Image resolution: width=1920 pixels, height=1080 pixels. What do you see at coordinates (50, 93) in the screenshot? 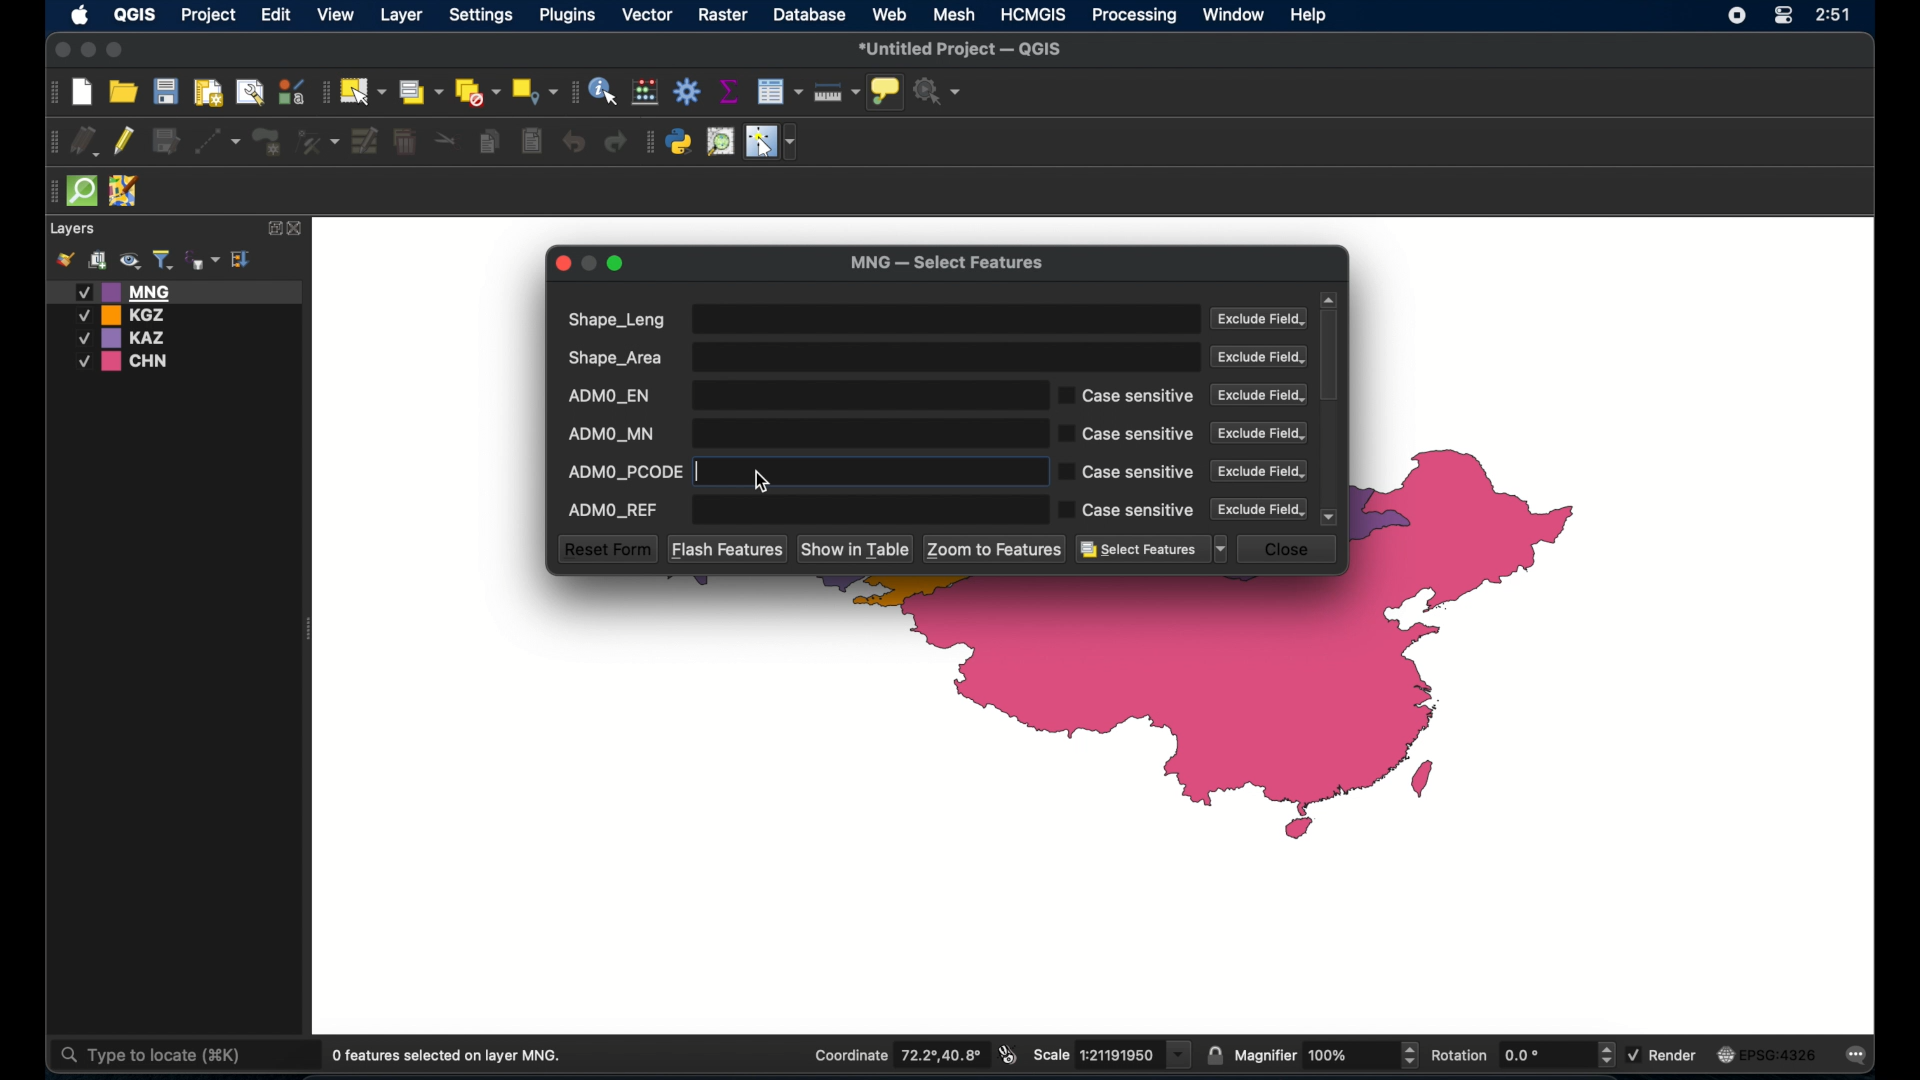
I see `project toolbar` at bounding box center [50, 93].